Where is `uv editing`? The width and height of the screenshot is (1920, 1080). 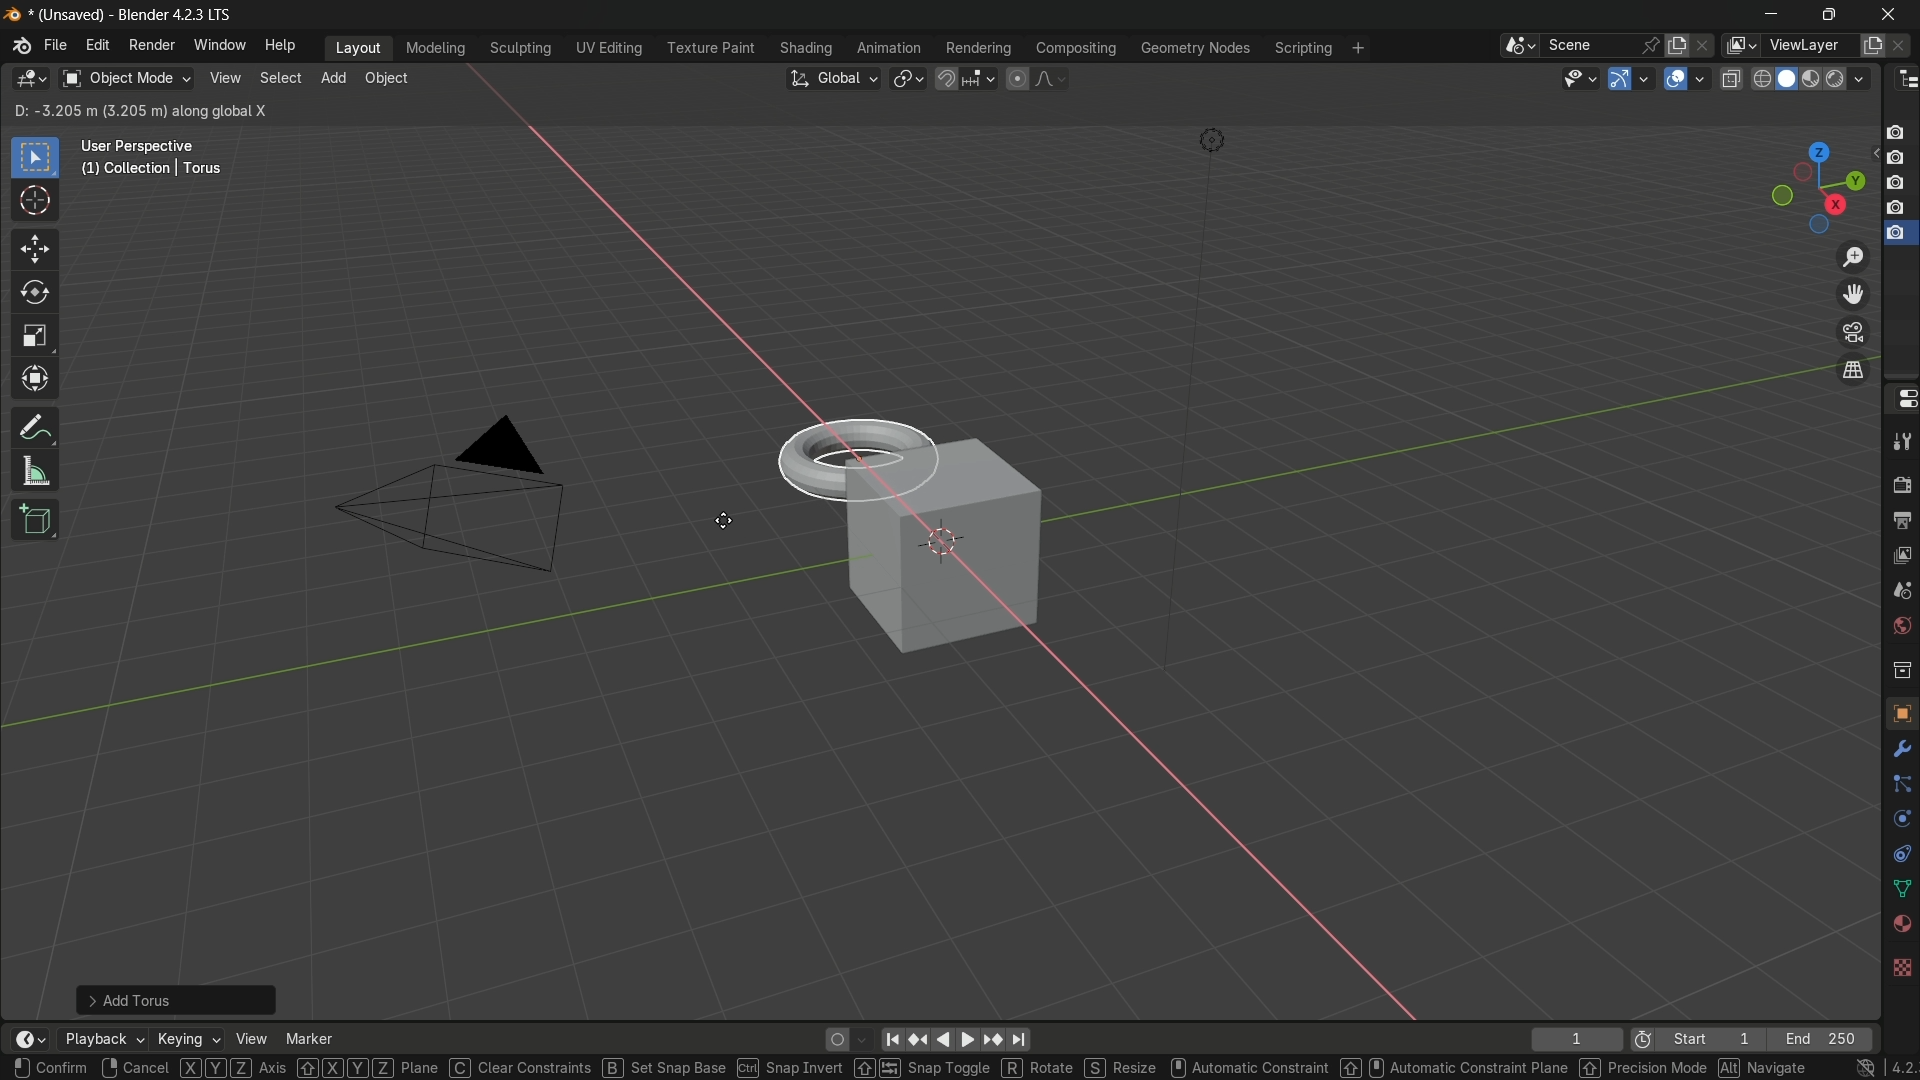
uv editing is located at coordinates (608, 48).